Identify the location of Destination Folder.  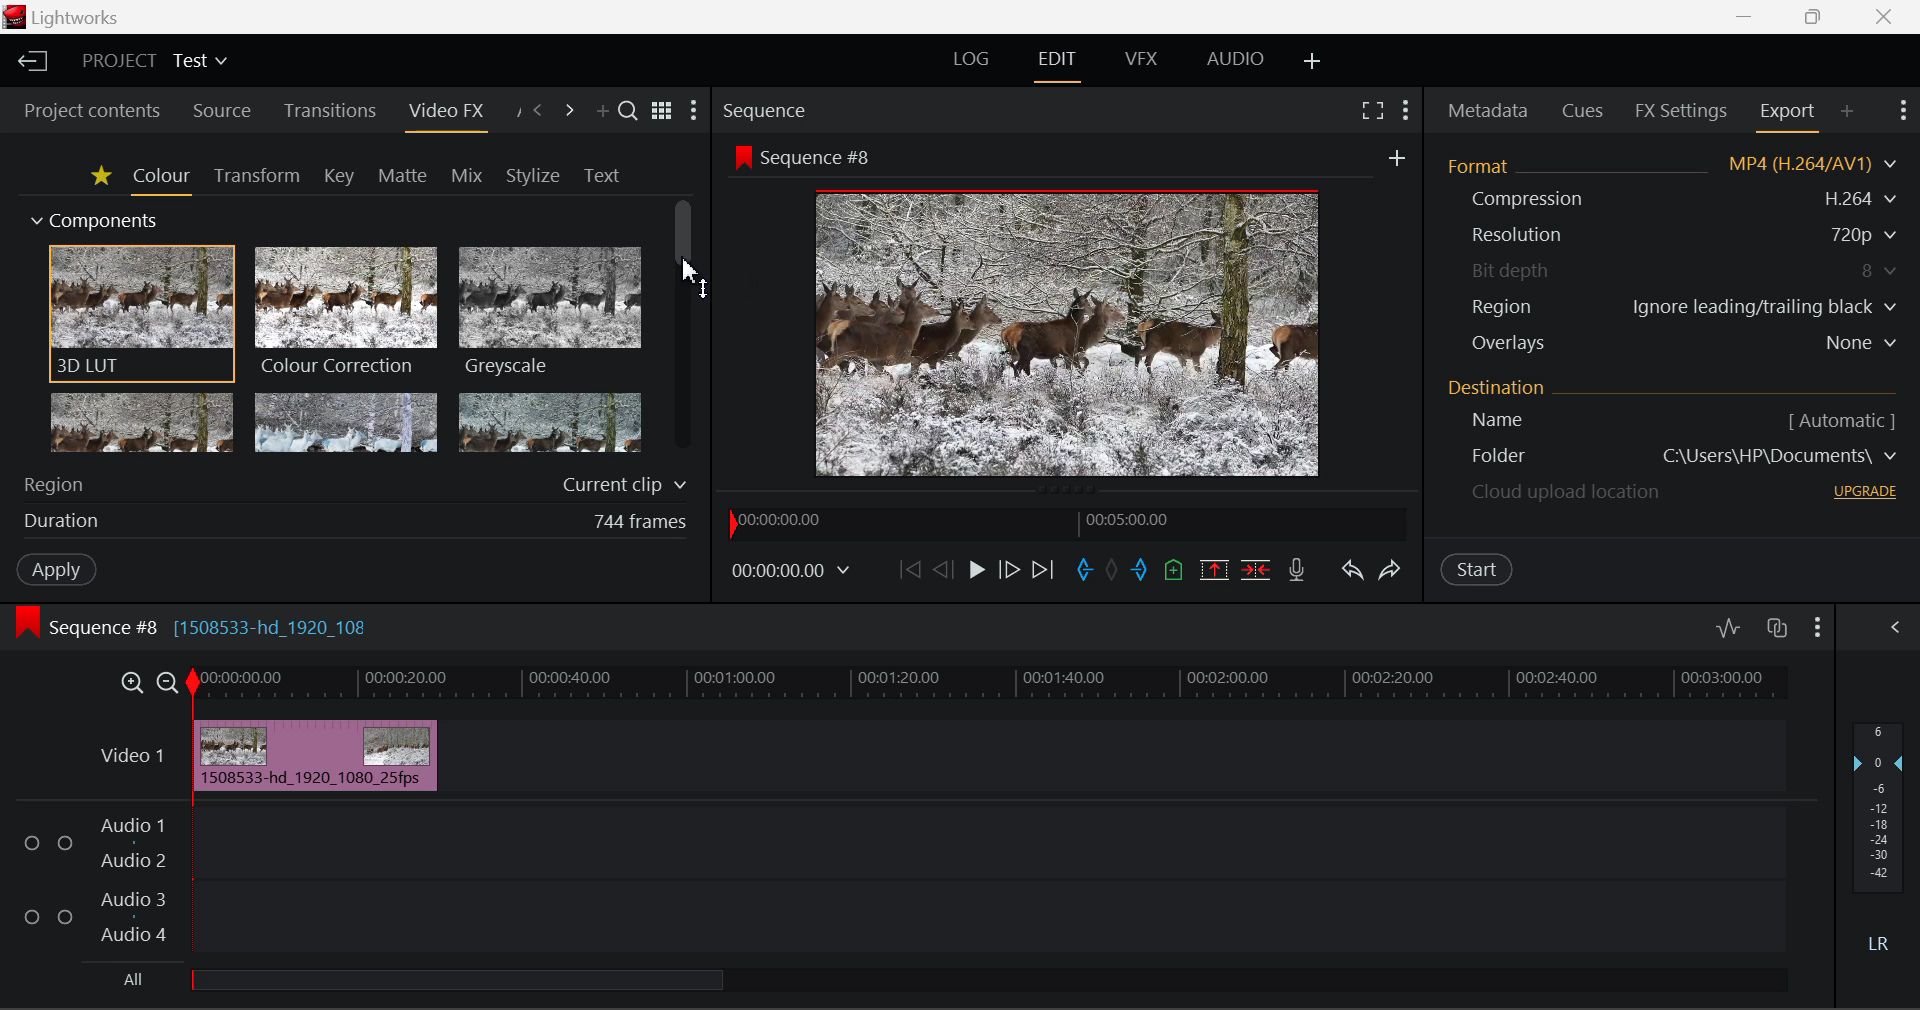
(1487, 457).